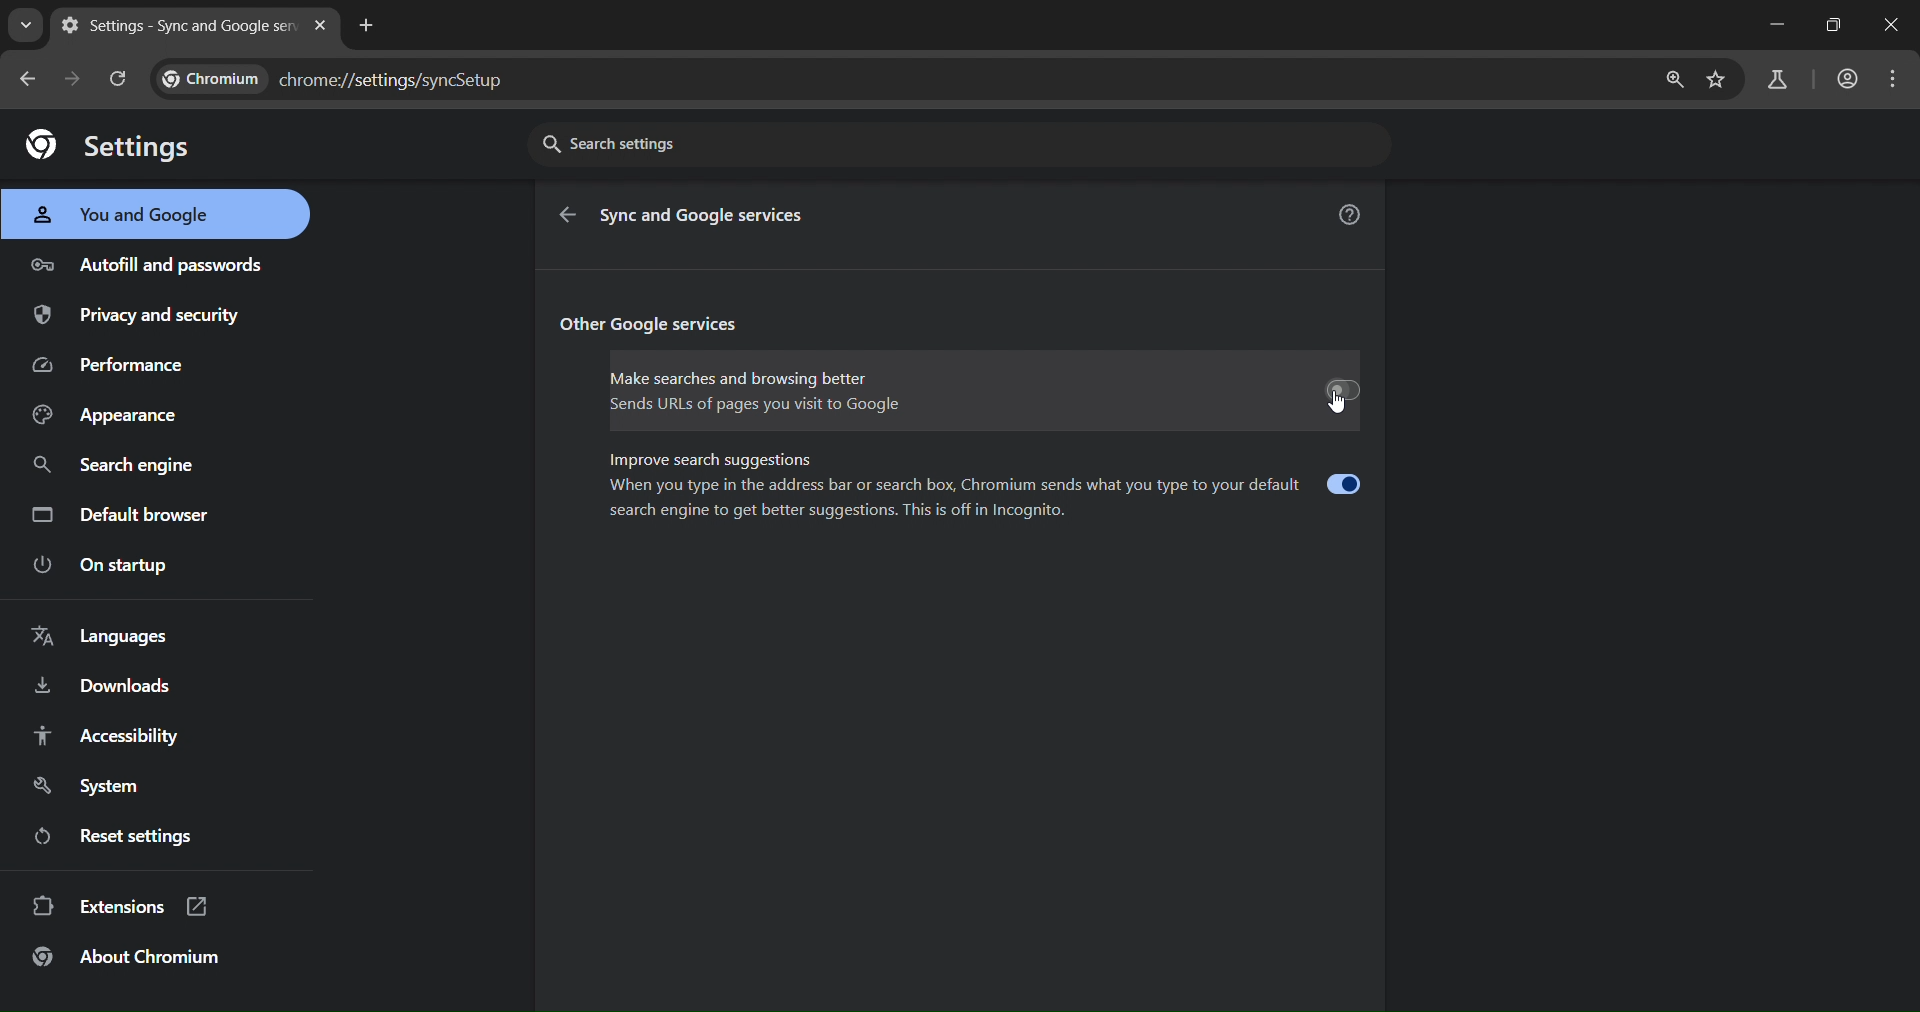 This screenshot has height=1012, width=1920. What do you see at coordinates (107, 736) in the screenshot?
I see `accessibility` at bounding box center [107, 736].